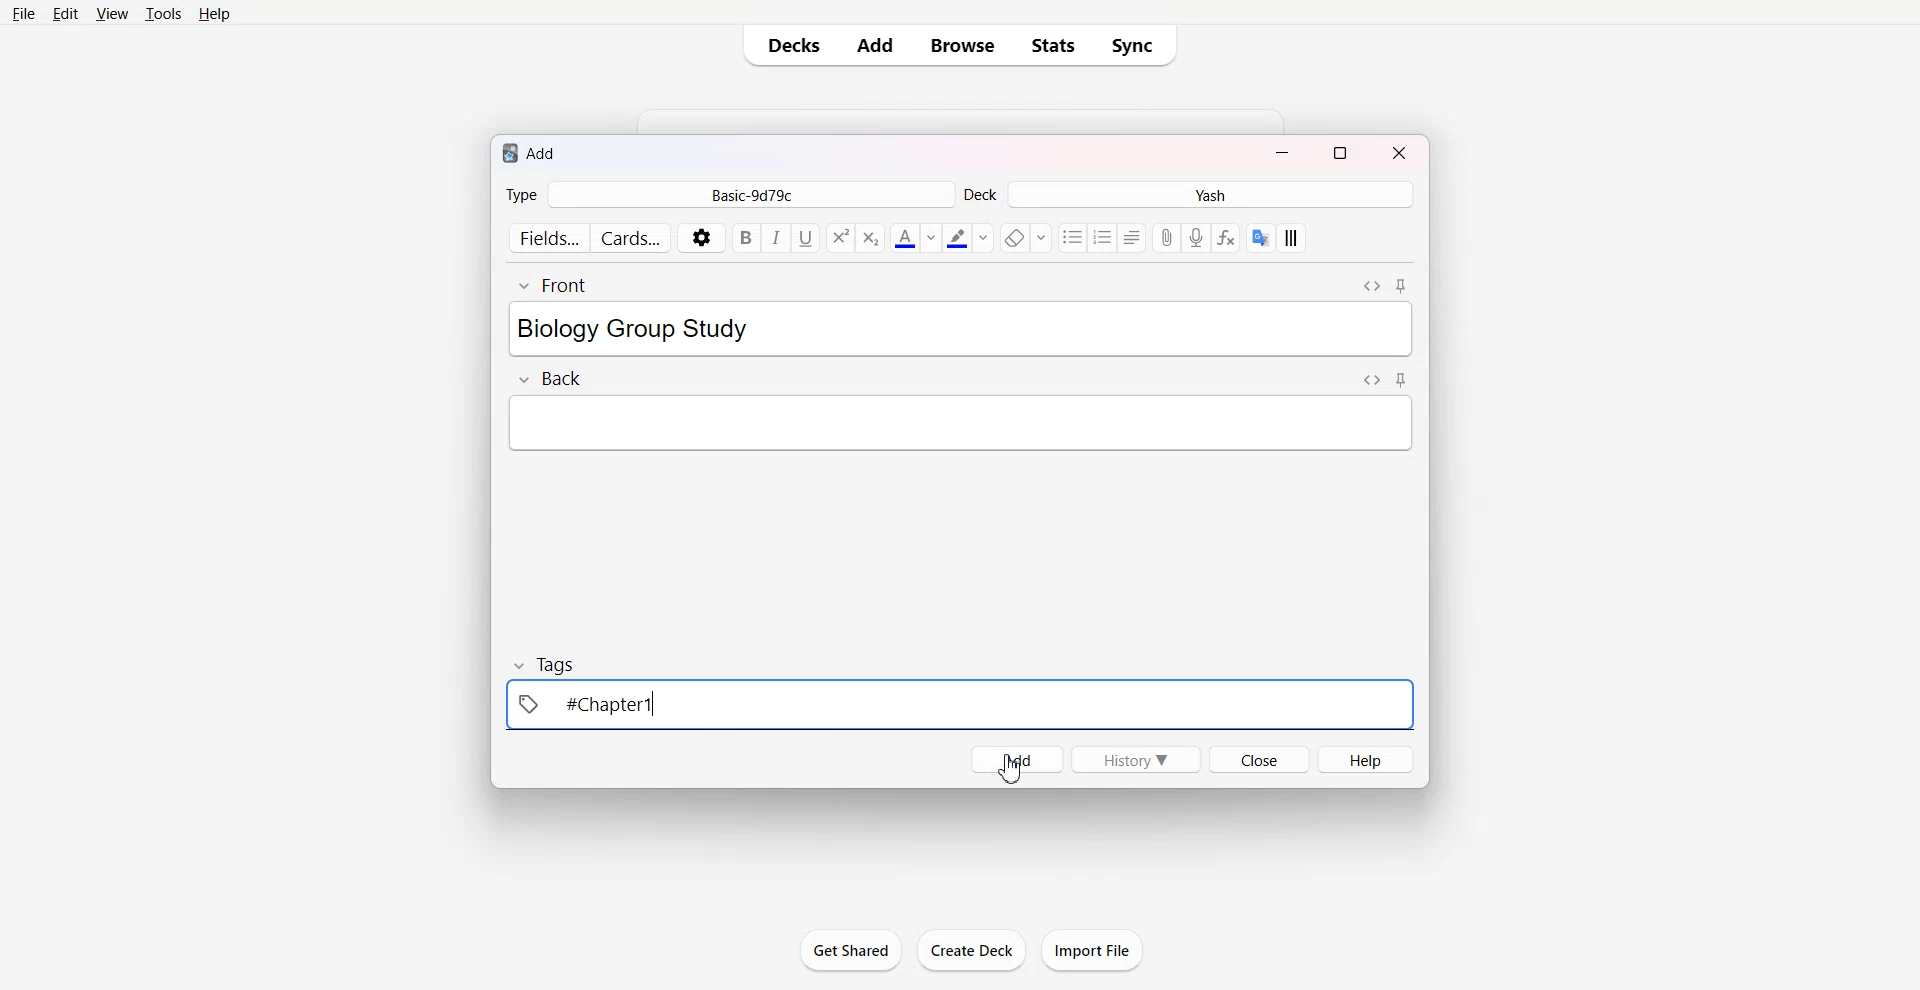 This screenshot has width=1920, height=990. What do you see at coordinates (1168, 237) in the screenshot?
I see `Attach File` at bounding box center [1168, 237].